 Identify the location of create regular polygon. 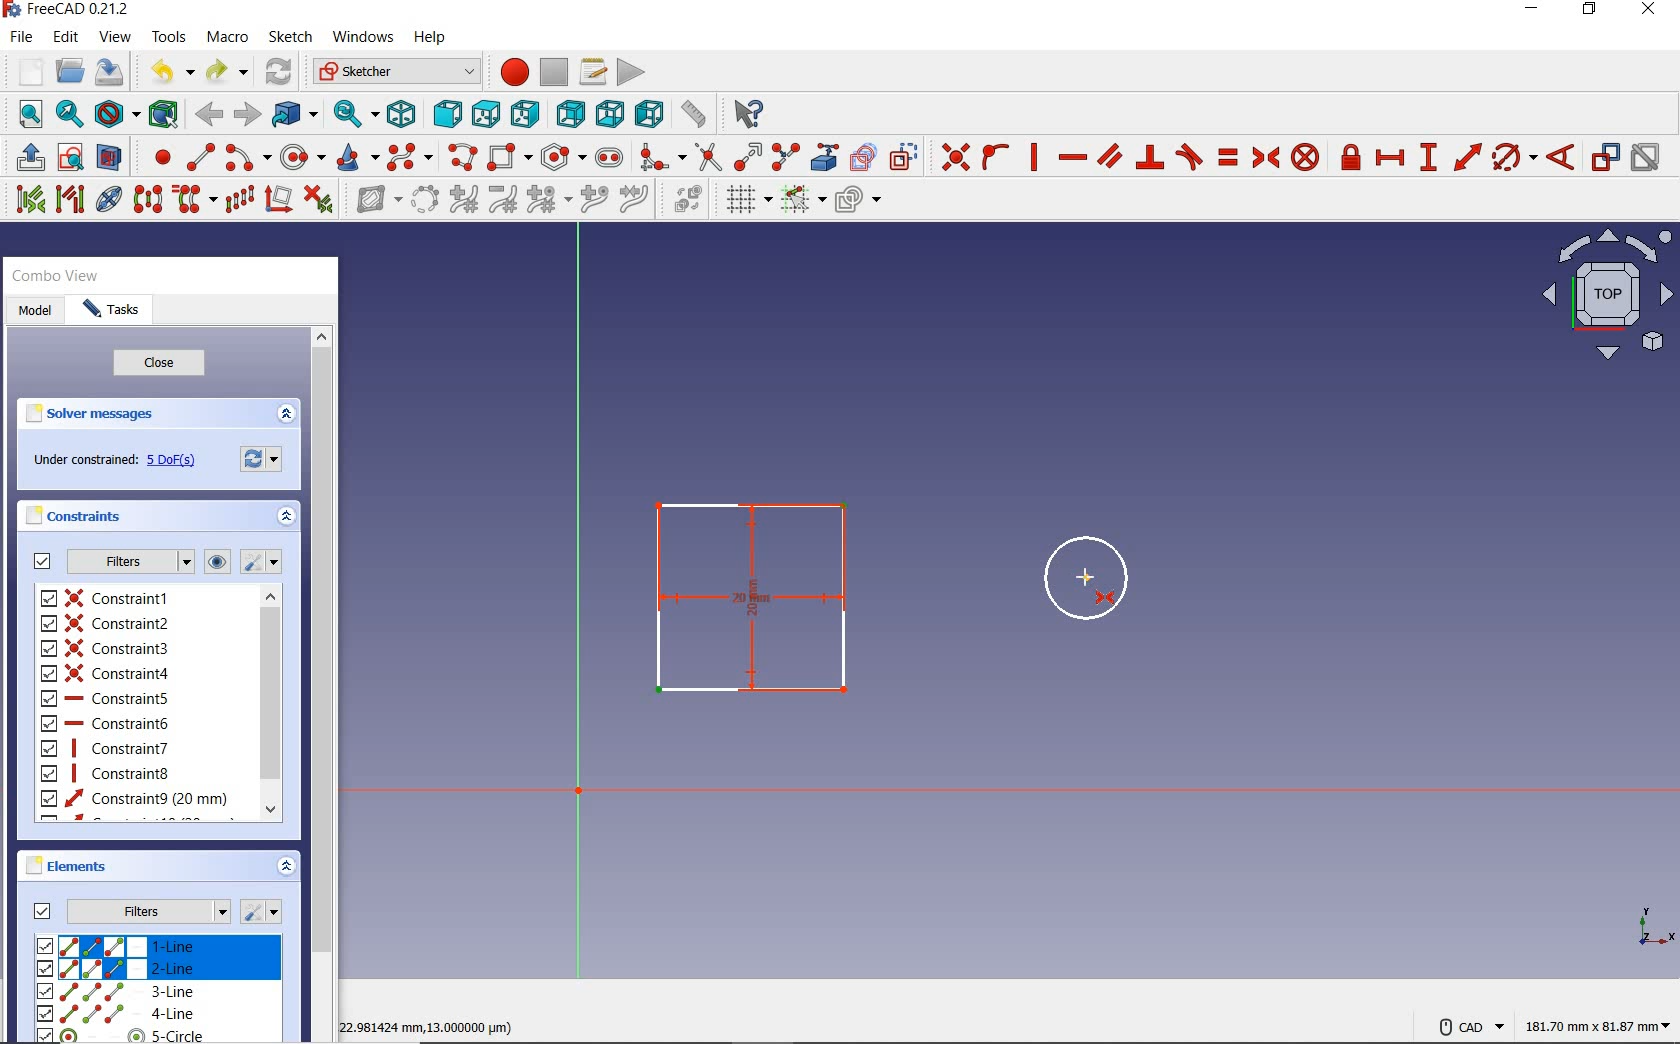
(563, 155).